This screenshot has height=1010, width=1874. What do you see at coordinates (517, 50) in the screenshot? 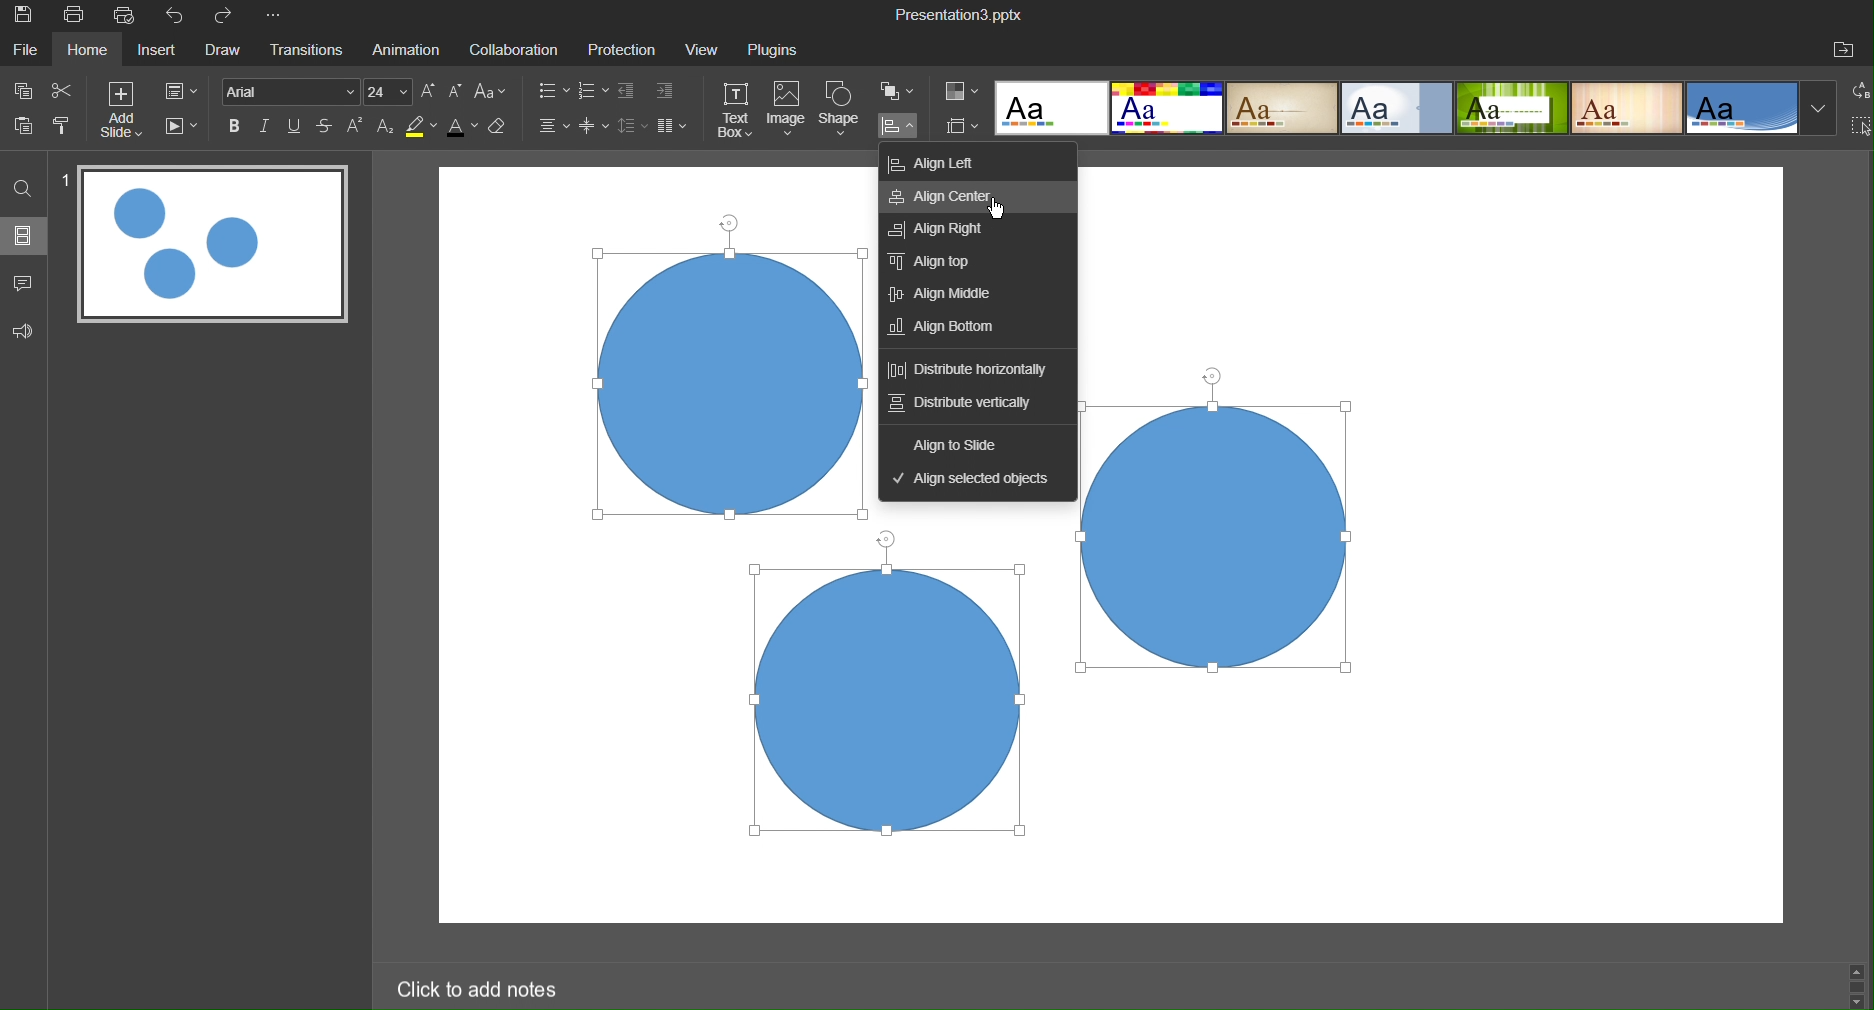
I see `Collaboration` at bounding box center [517, 50].